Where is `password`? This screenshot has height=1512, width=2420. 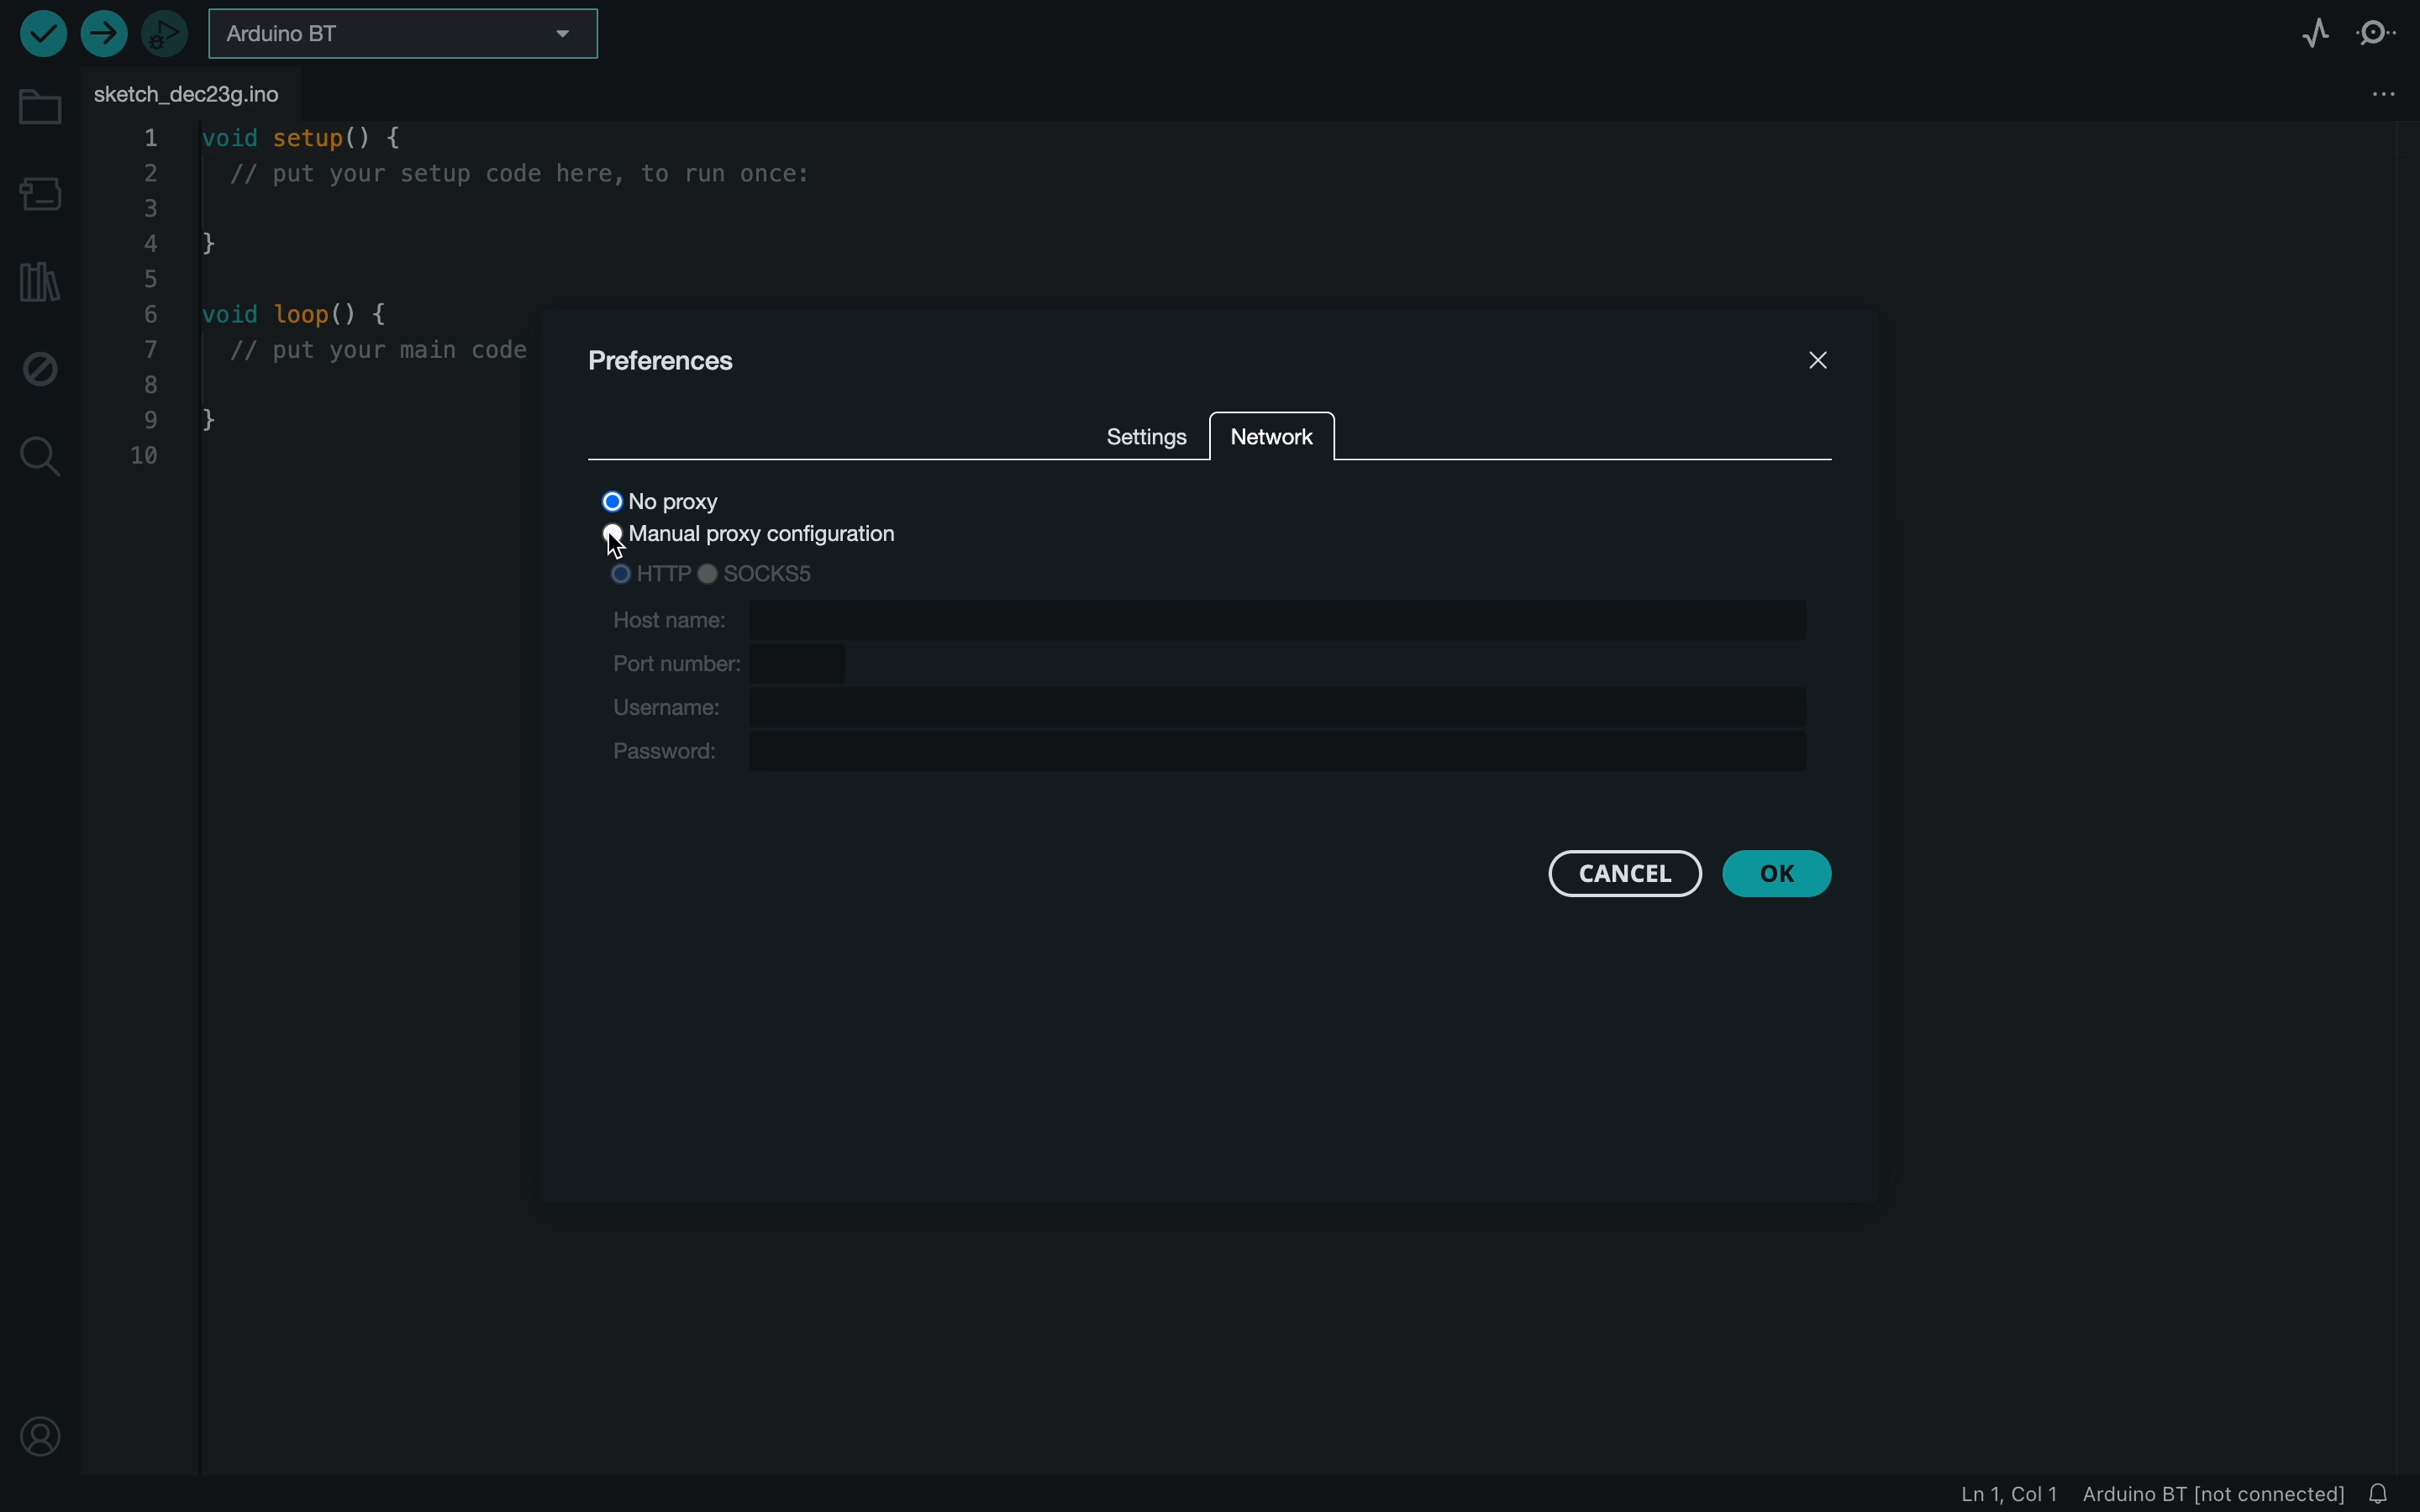
password is located at coordinates (1206, 755).